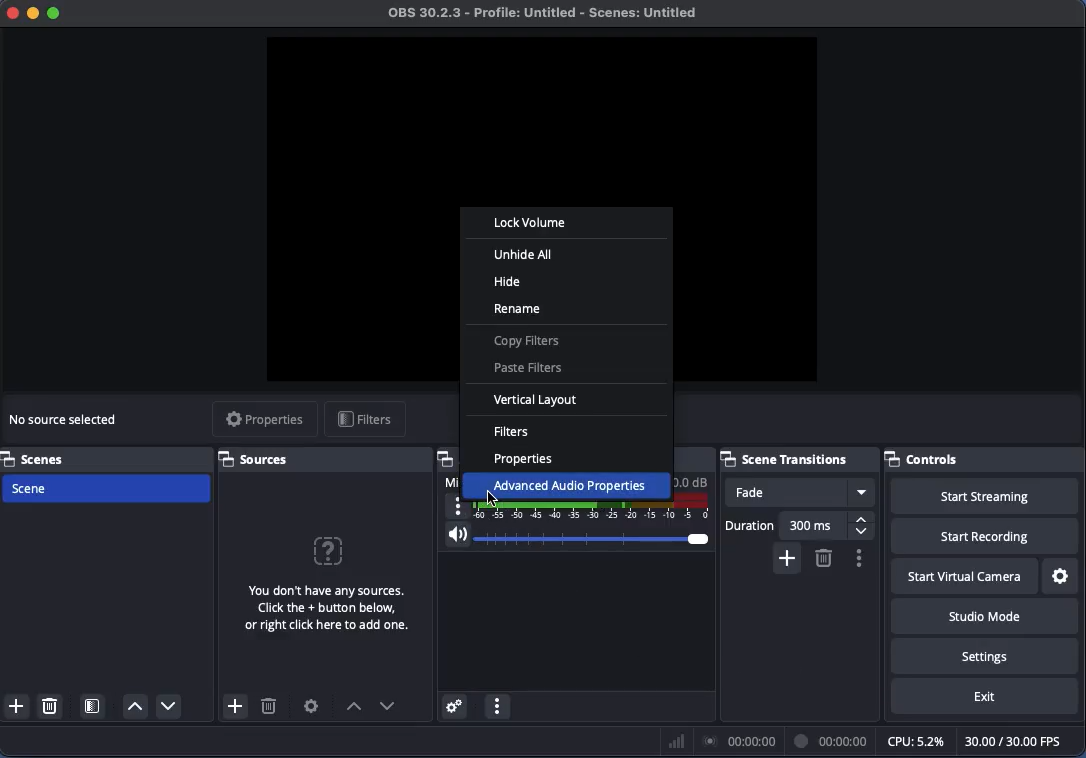 The height and width of the screenshot is (758, 1086). What do you see at coordinates (800, 525) in the screenshot?
I see `Duration` at bounding box center [800, 525].